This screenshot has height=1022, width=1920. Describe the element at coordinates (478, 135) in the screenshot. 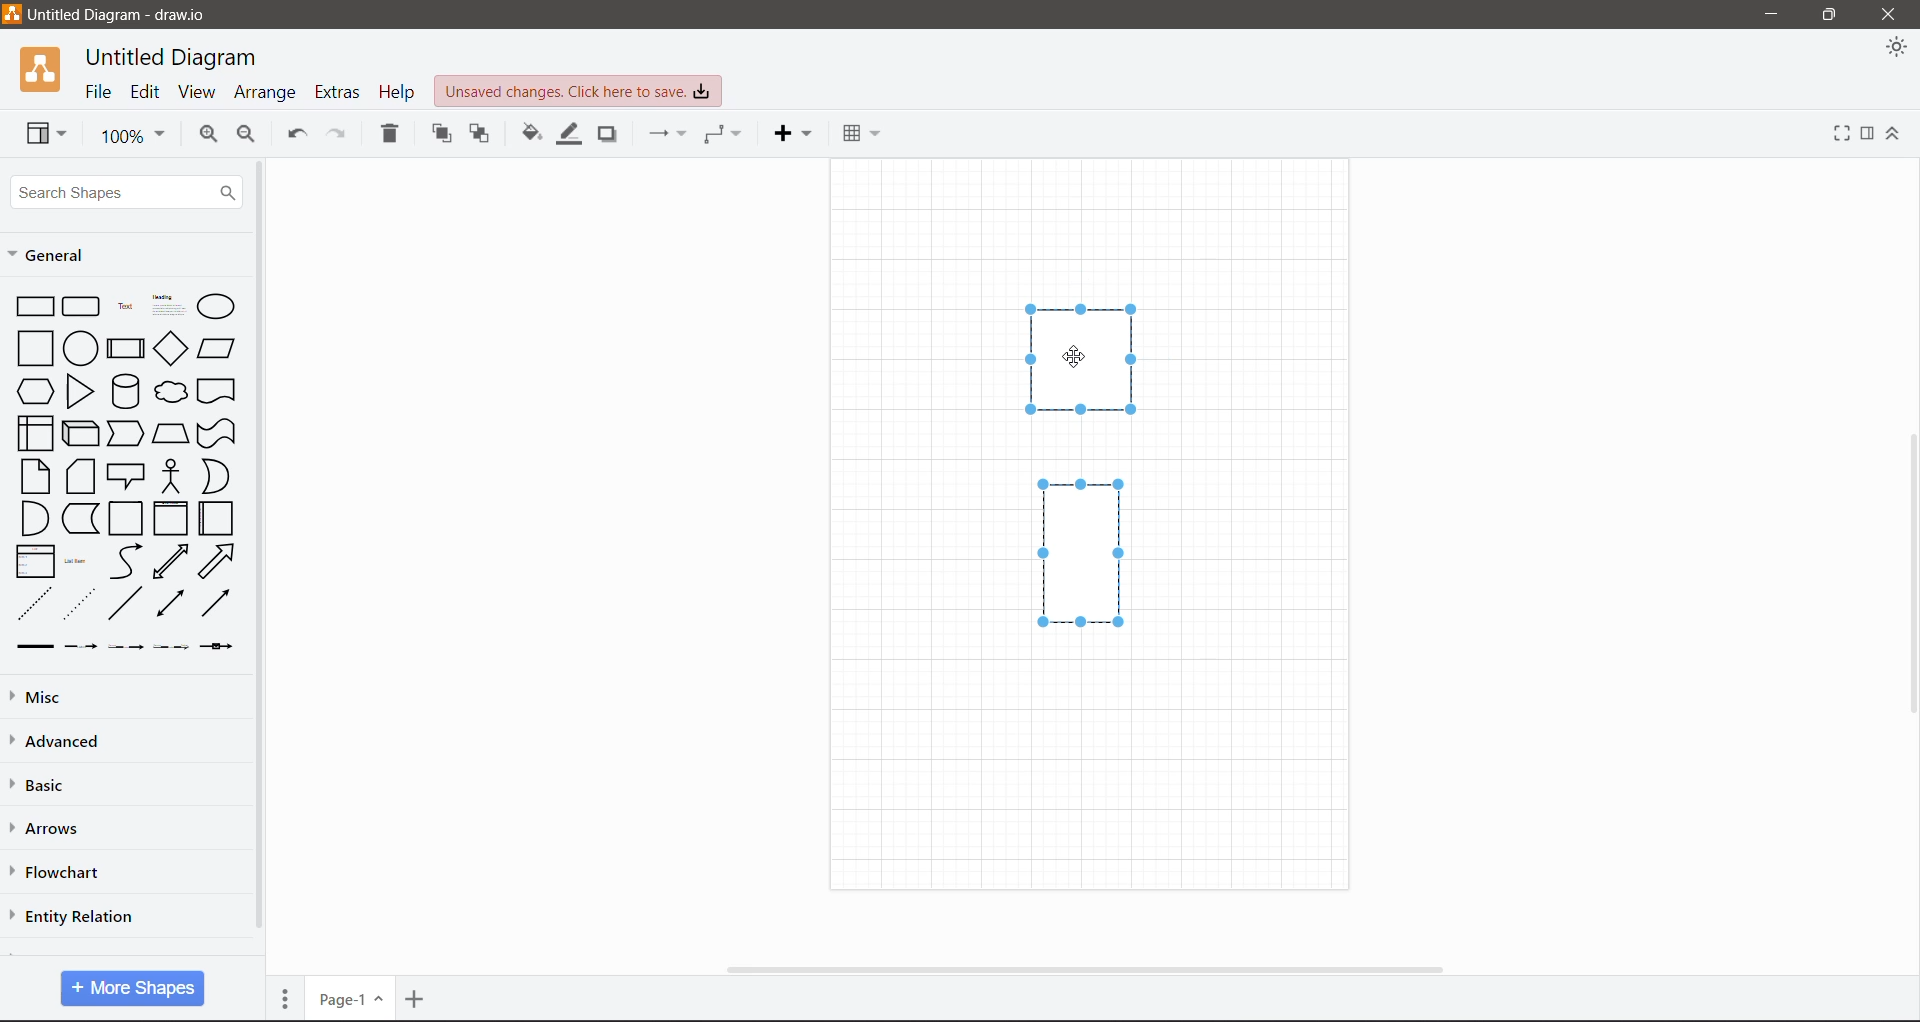

I see `To Back` at that location.